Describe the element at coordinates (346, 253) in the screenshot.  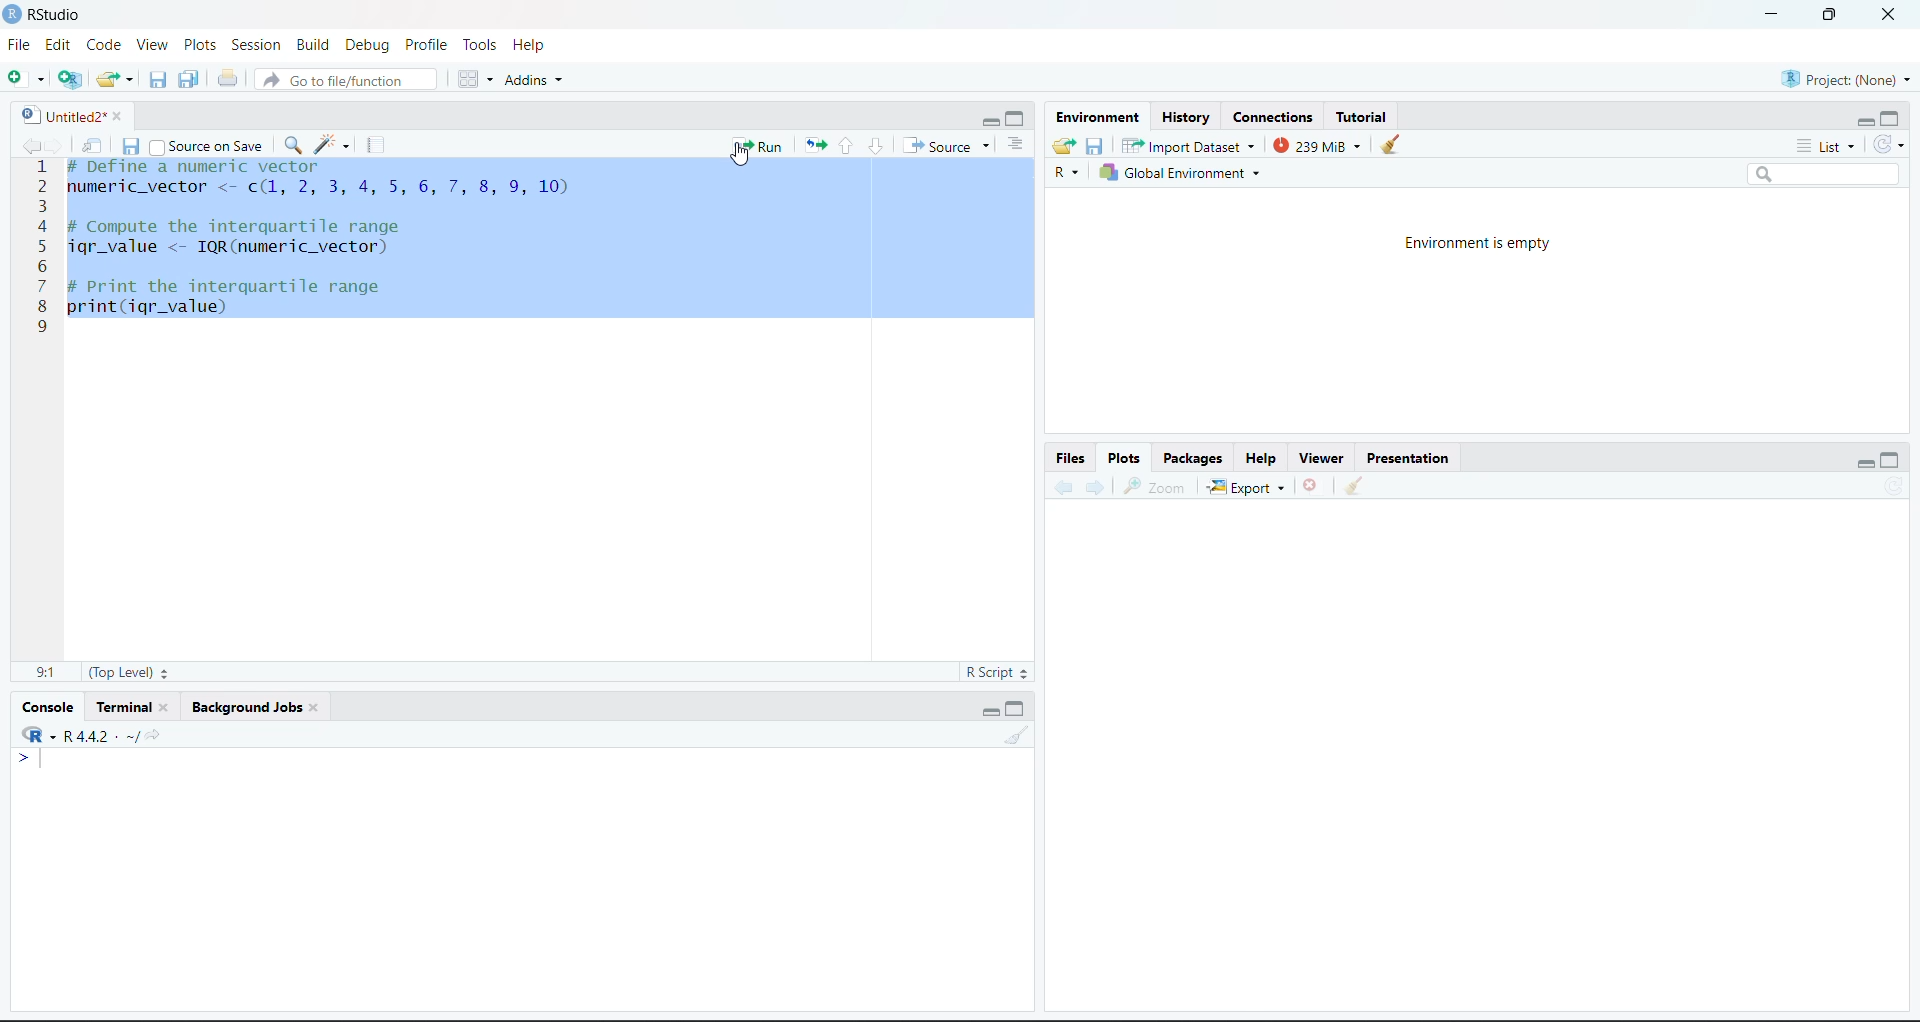
I see `fr Suns qe. 5 GEoe—— We S—-
numeric_vector <- c(1, 2, 3, 4, 5, 6, 7, 8, 9, 10)

# Compute the interquartile range

igr_value <- IQR(numeric_vector)

# Print the interquartile range

print(igr_value)` at that location.